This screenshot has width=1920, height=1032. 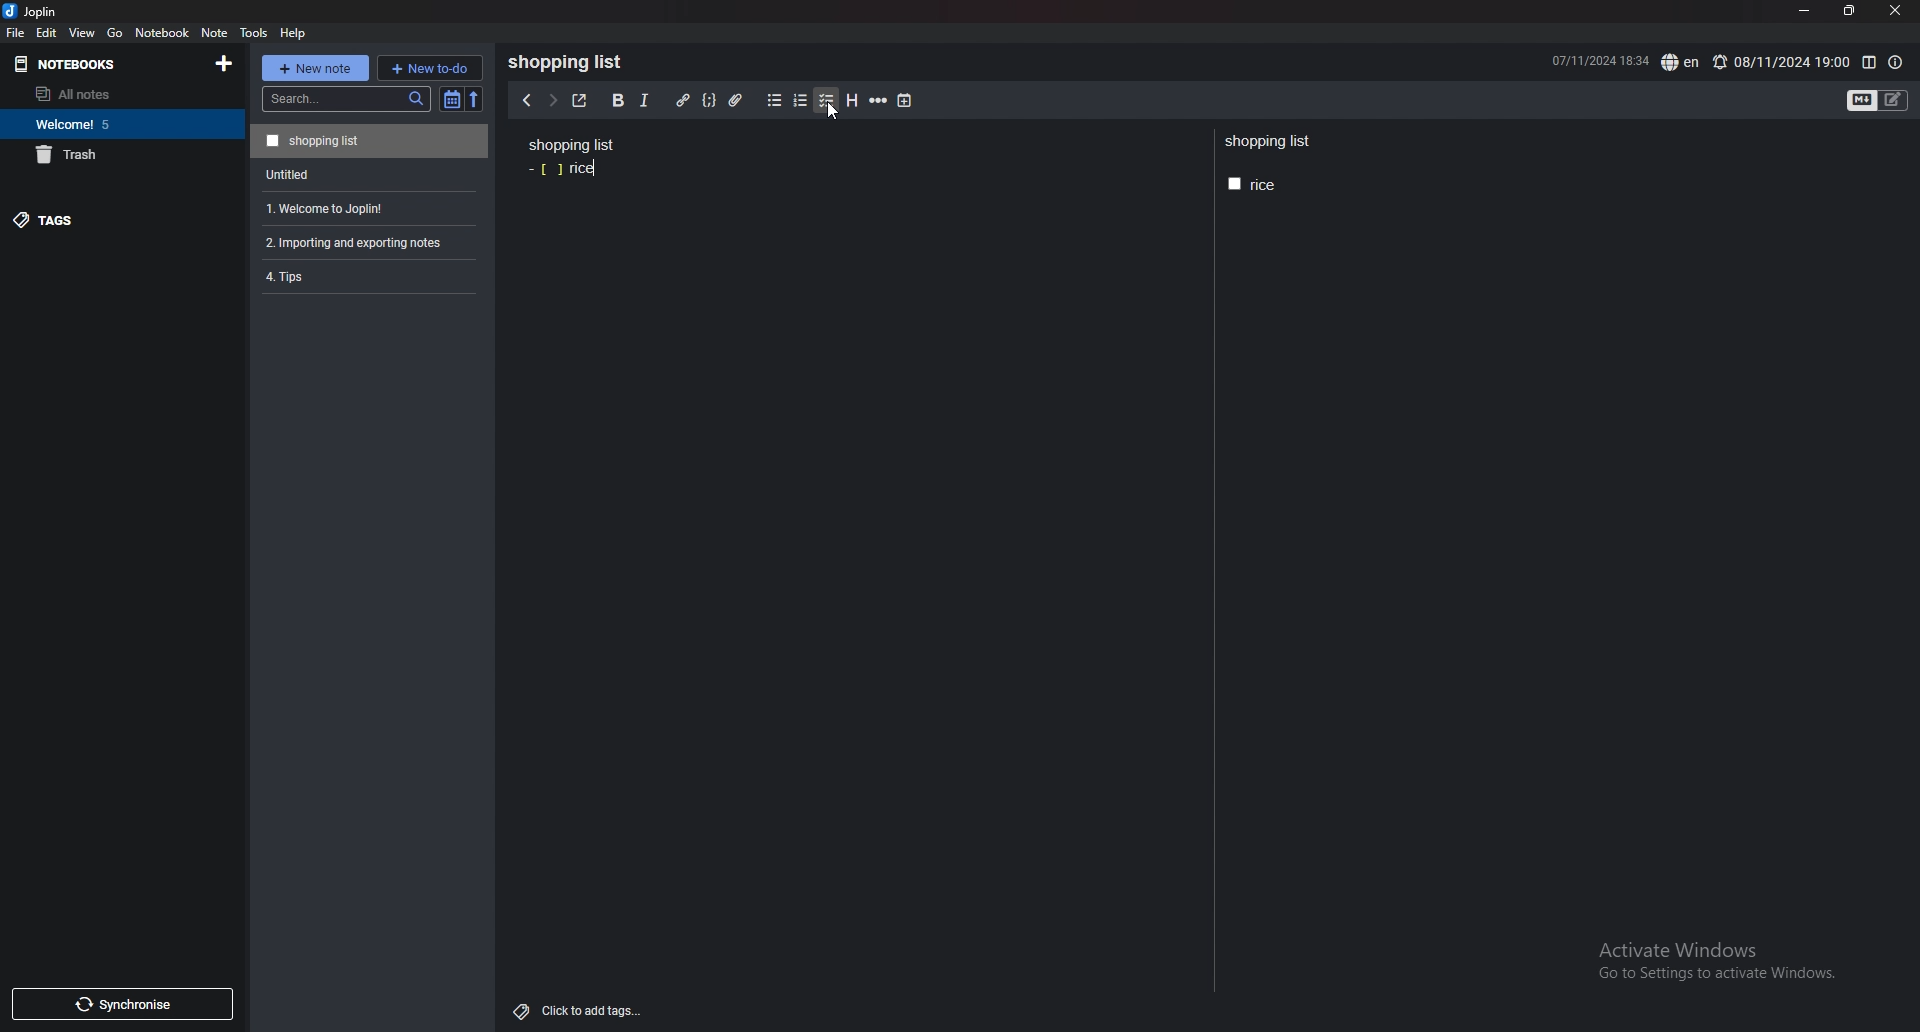 What do you see at coordinates (1869, 63) in the screenshot?
I see `toggle editor layout` at bounding box center [1869, 63].